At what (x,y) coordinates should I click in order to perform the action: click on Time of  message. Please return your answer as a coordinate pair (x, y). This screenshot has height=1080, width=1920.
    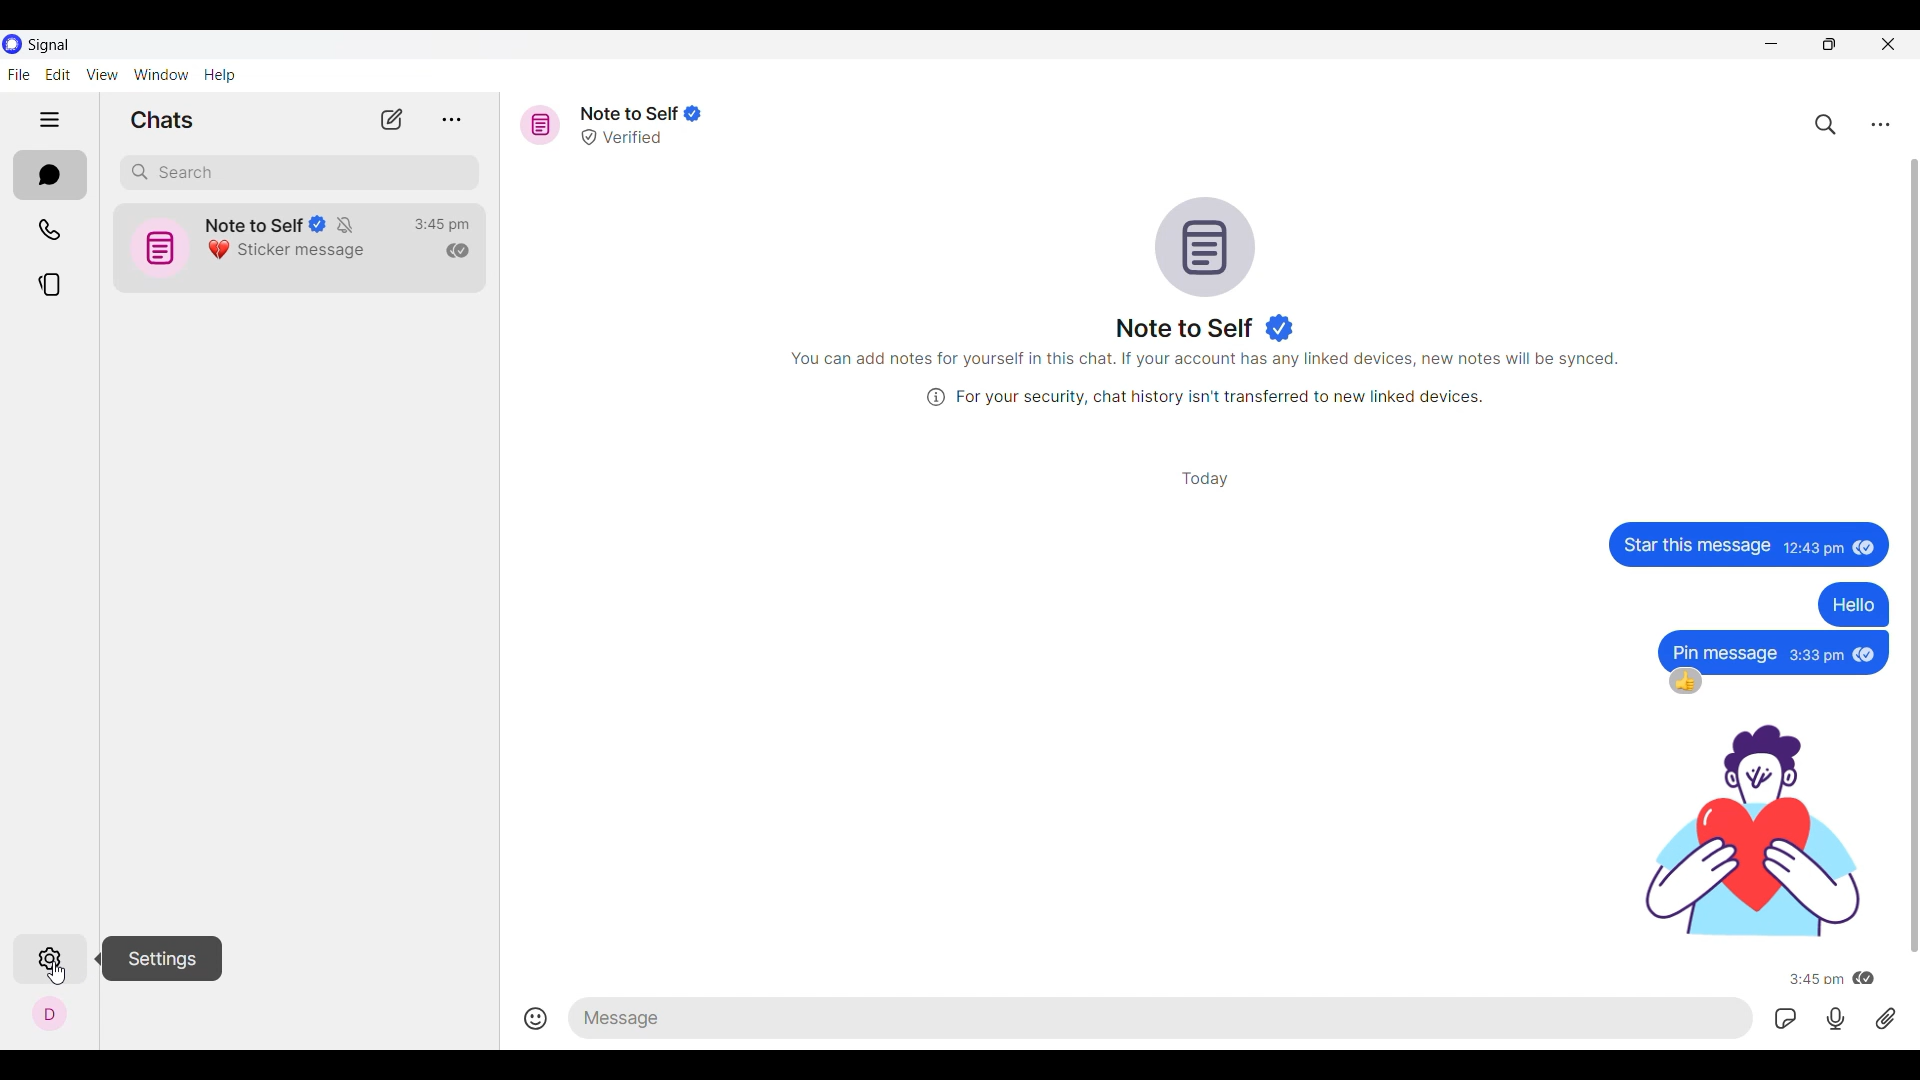
    Looking at the image, I should click on (1819, 654).